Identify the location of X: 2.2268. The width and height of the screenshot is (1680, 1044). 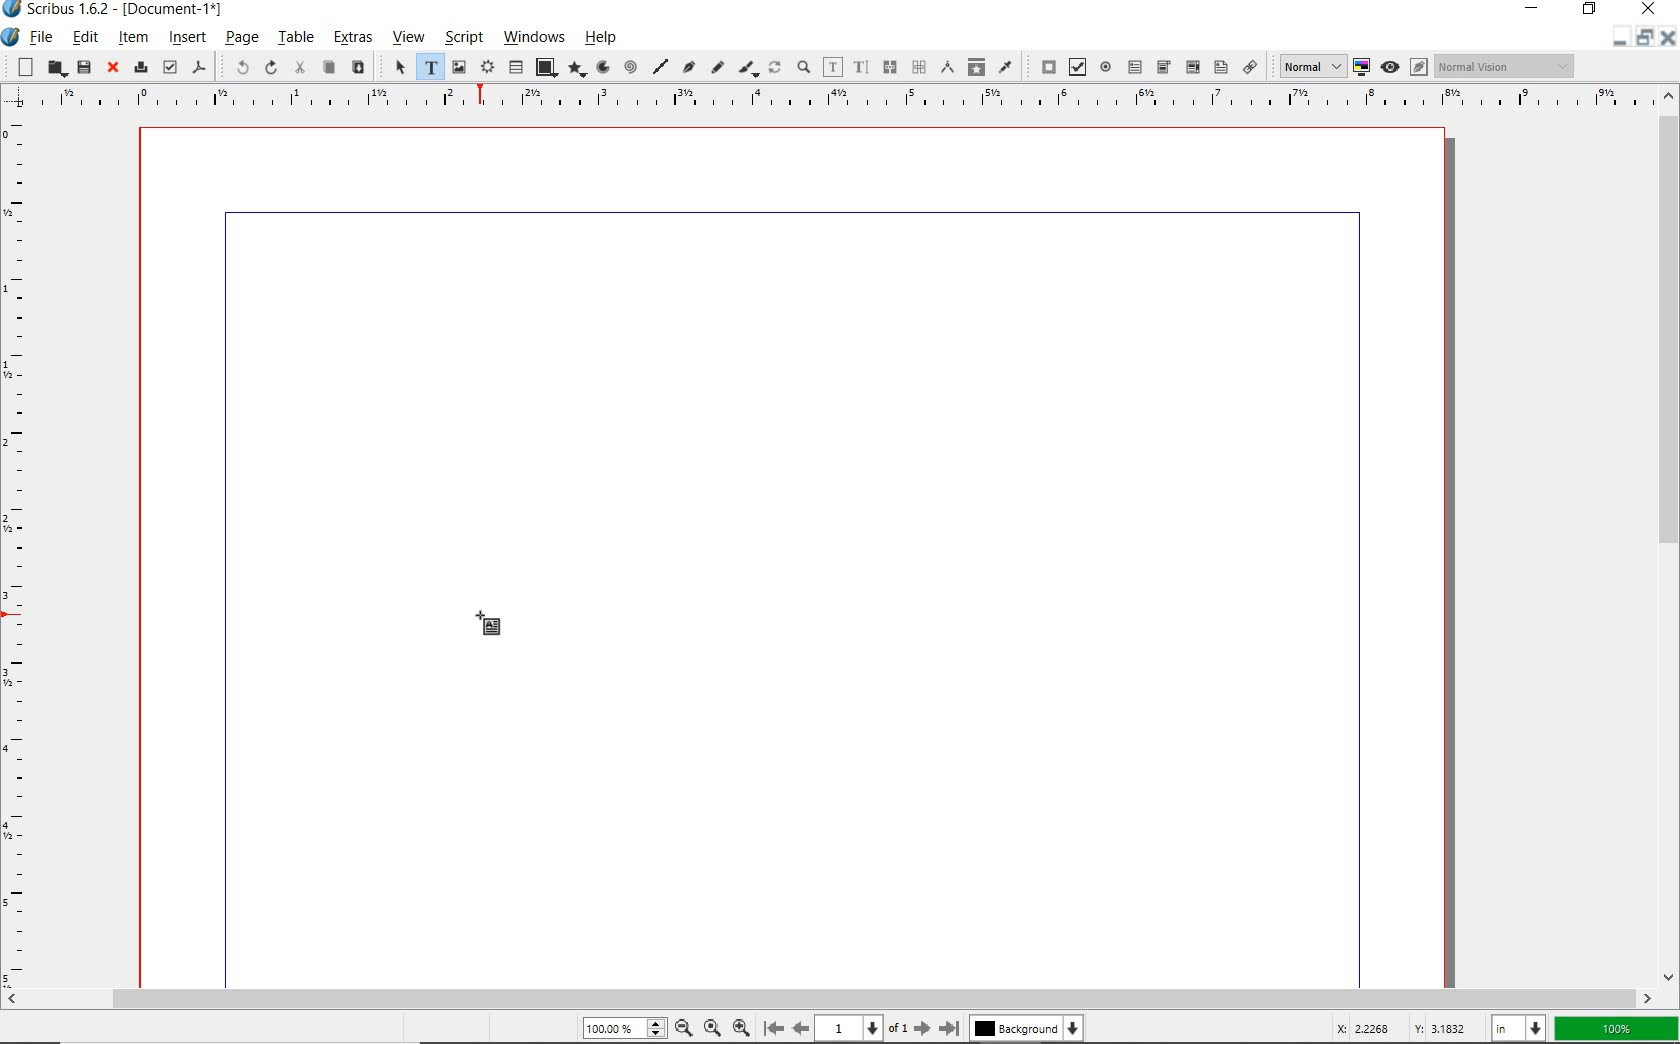
(1367, 1028).